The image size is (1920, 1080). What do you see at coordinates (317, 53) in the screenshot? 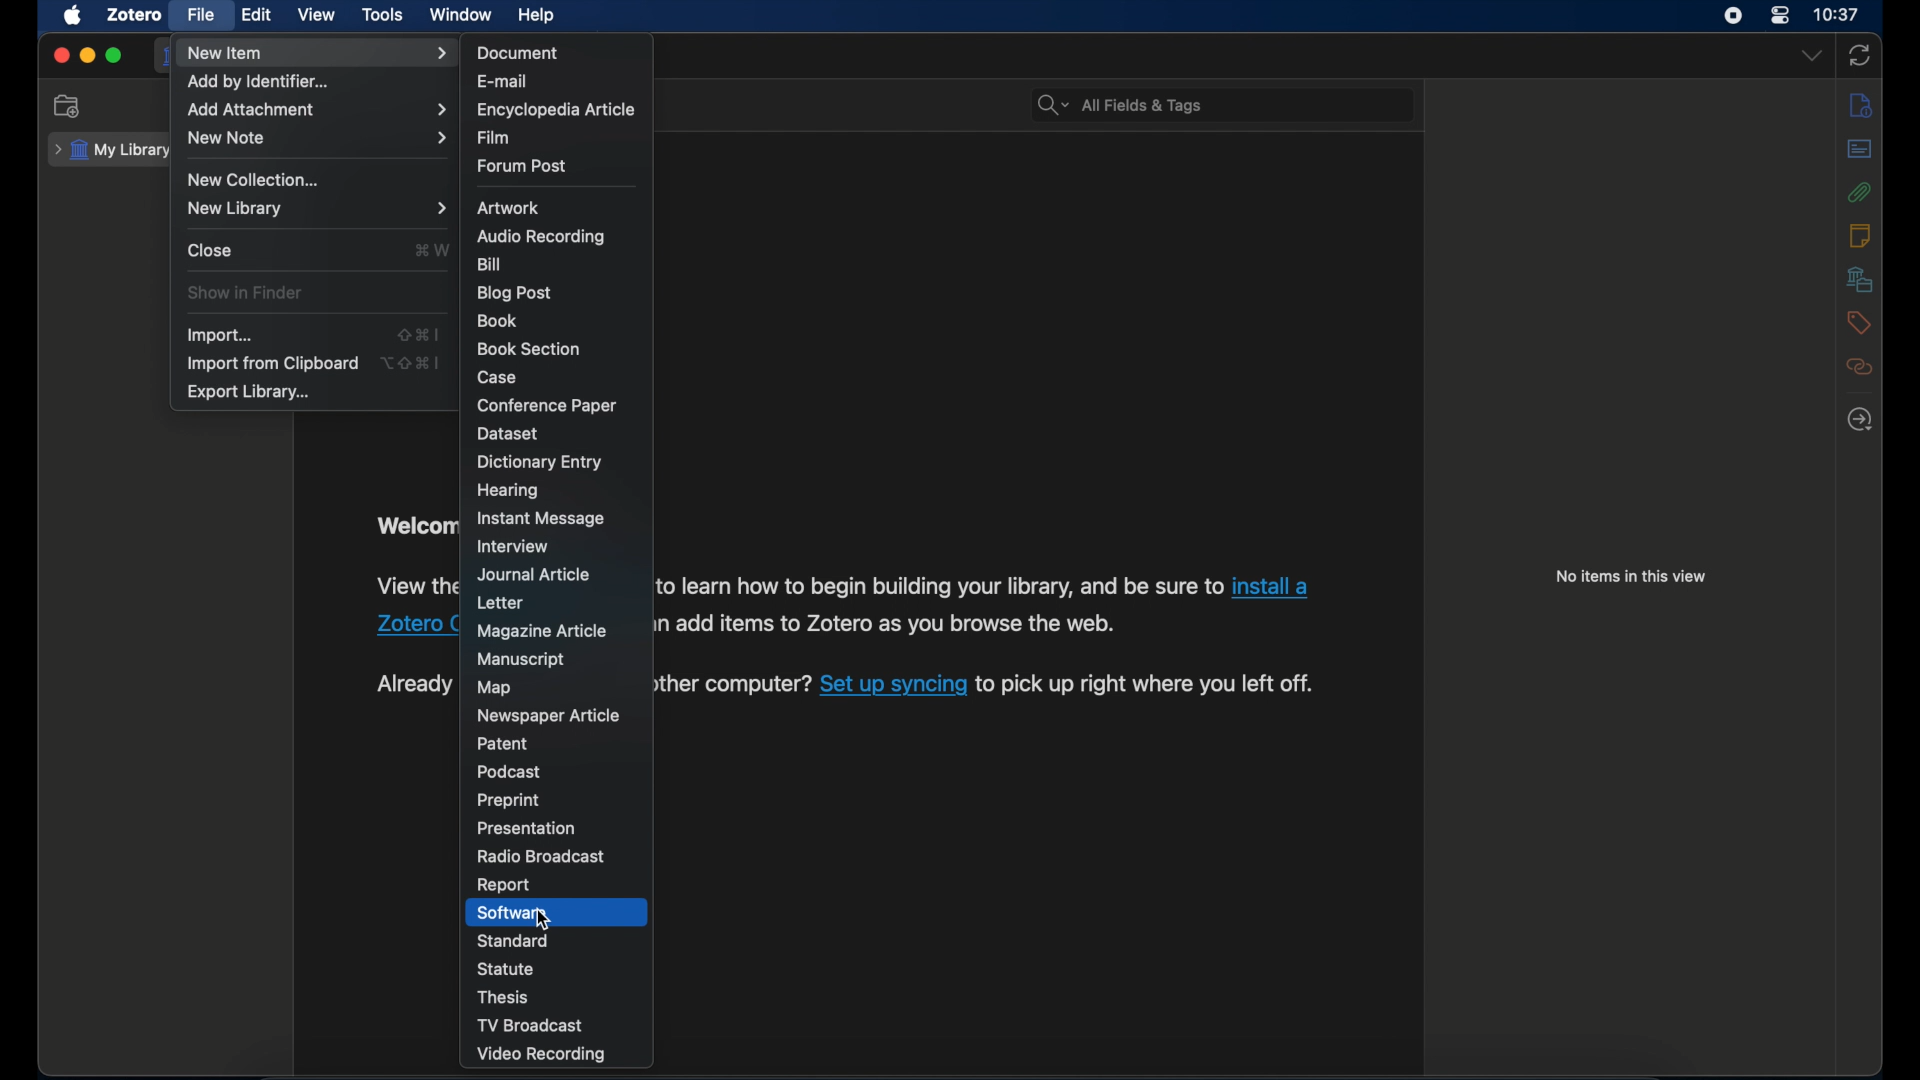
I see `new item` at bounding box center [317, 53].